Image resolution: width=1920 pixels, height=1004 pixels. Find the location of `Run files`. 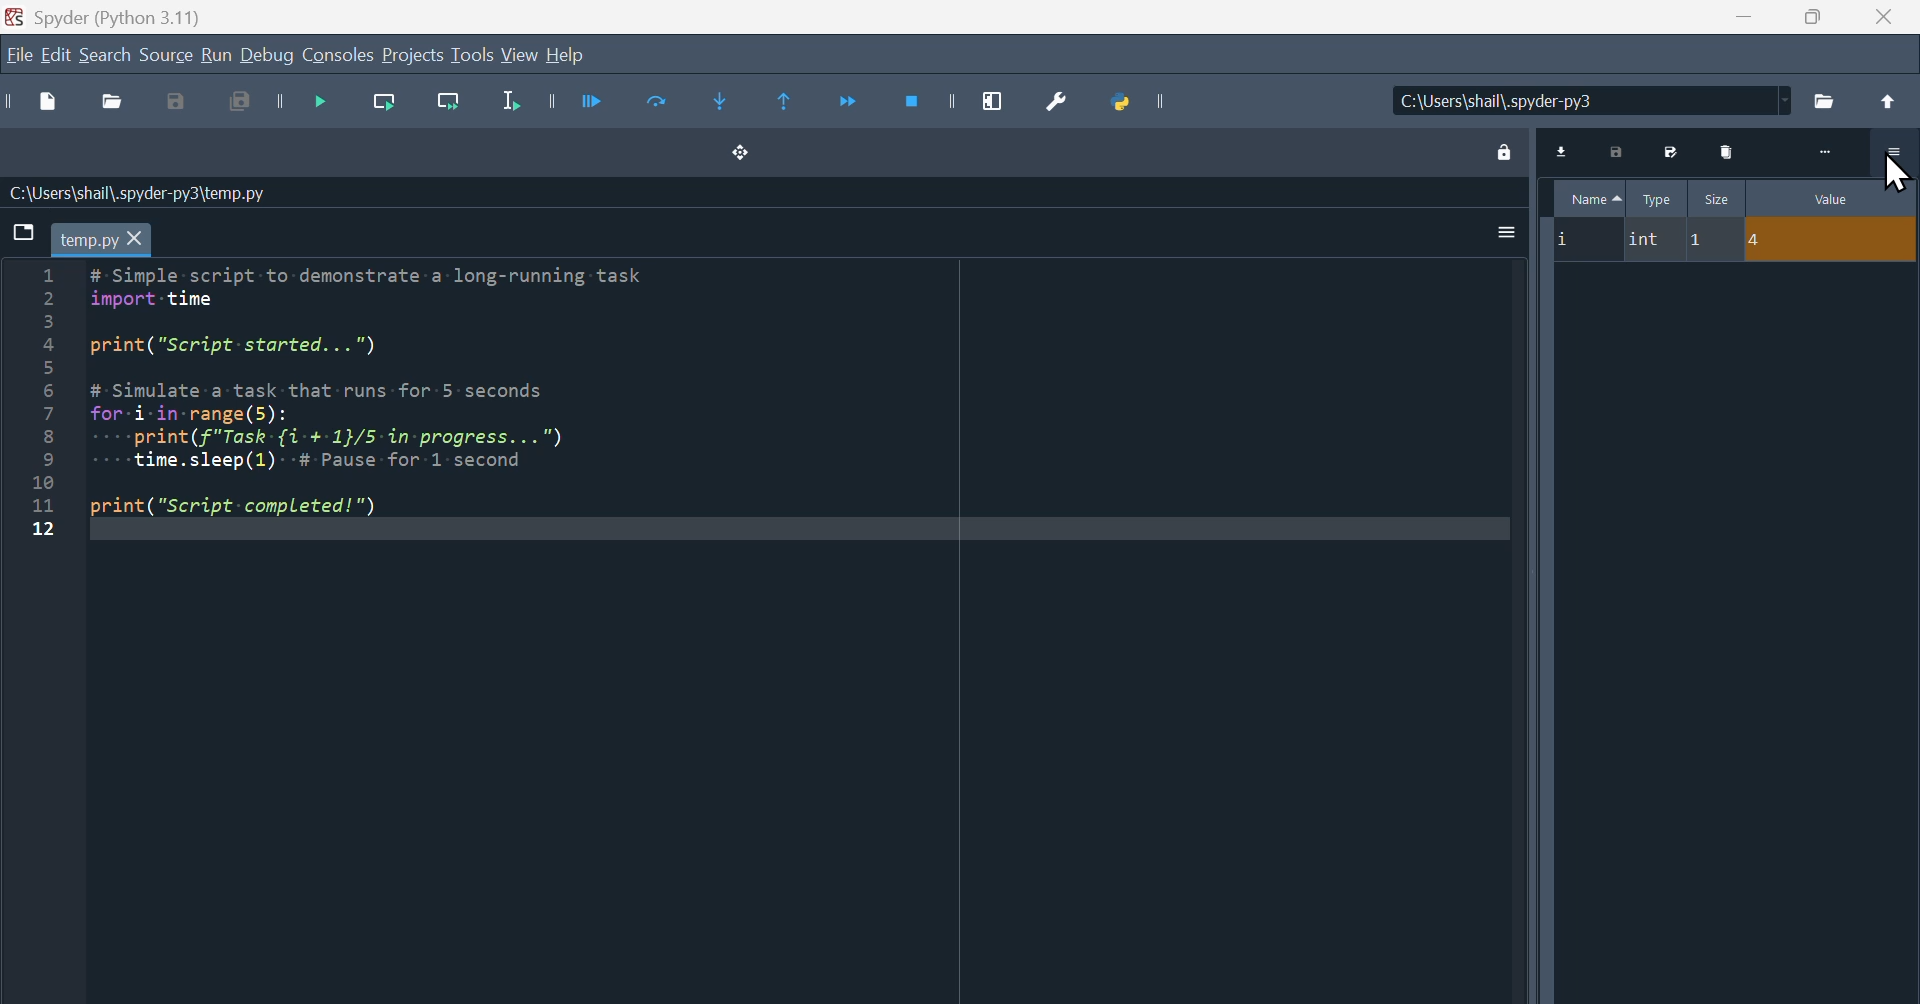

Run files is located at coordinates (594, 105).